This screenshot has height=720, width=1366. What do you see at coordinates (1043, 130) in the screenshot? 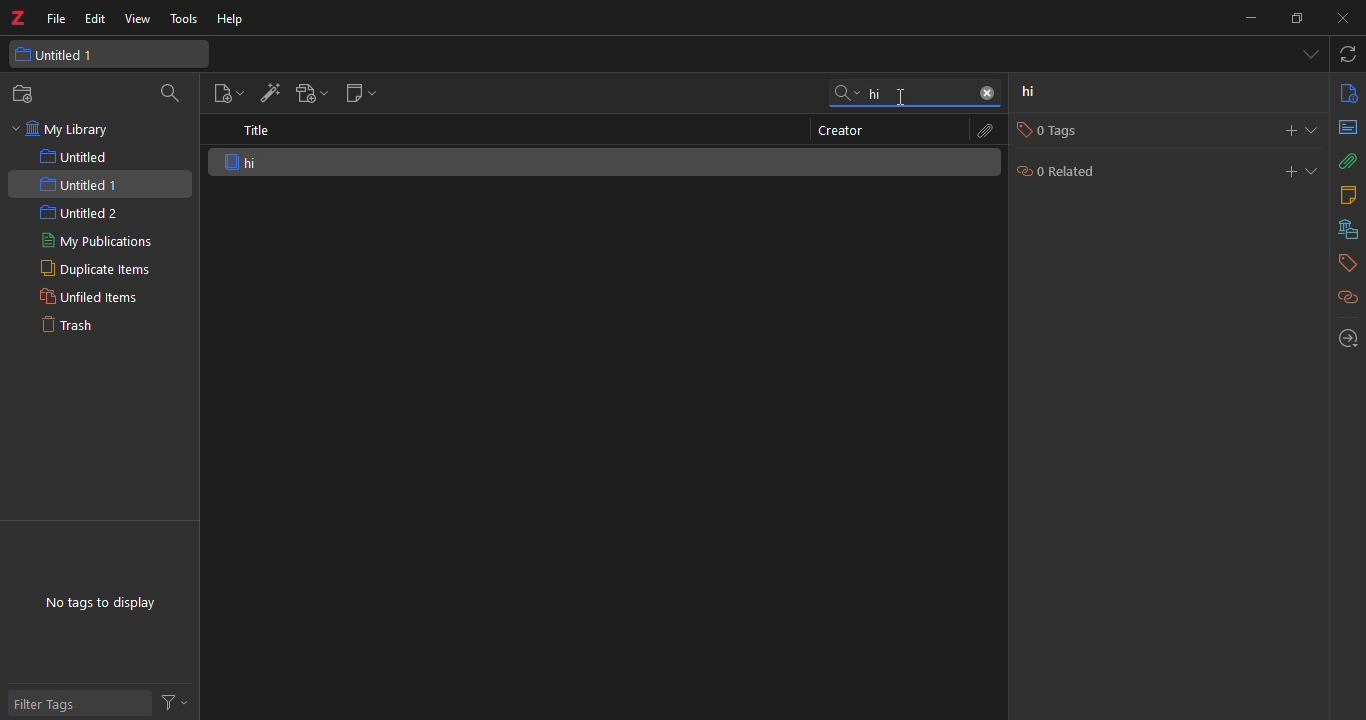
I see `0 tags` at bounding box center [1043, 130].